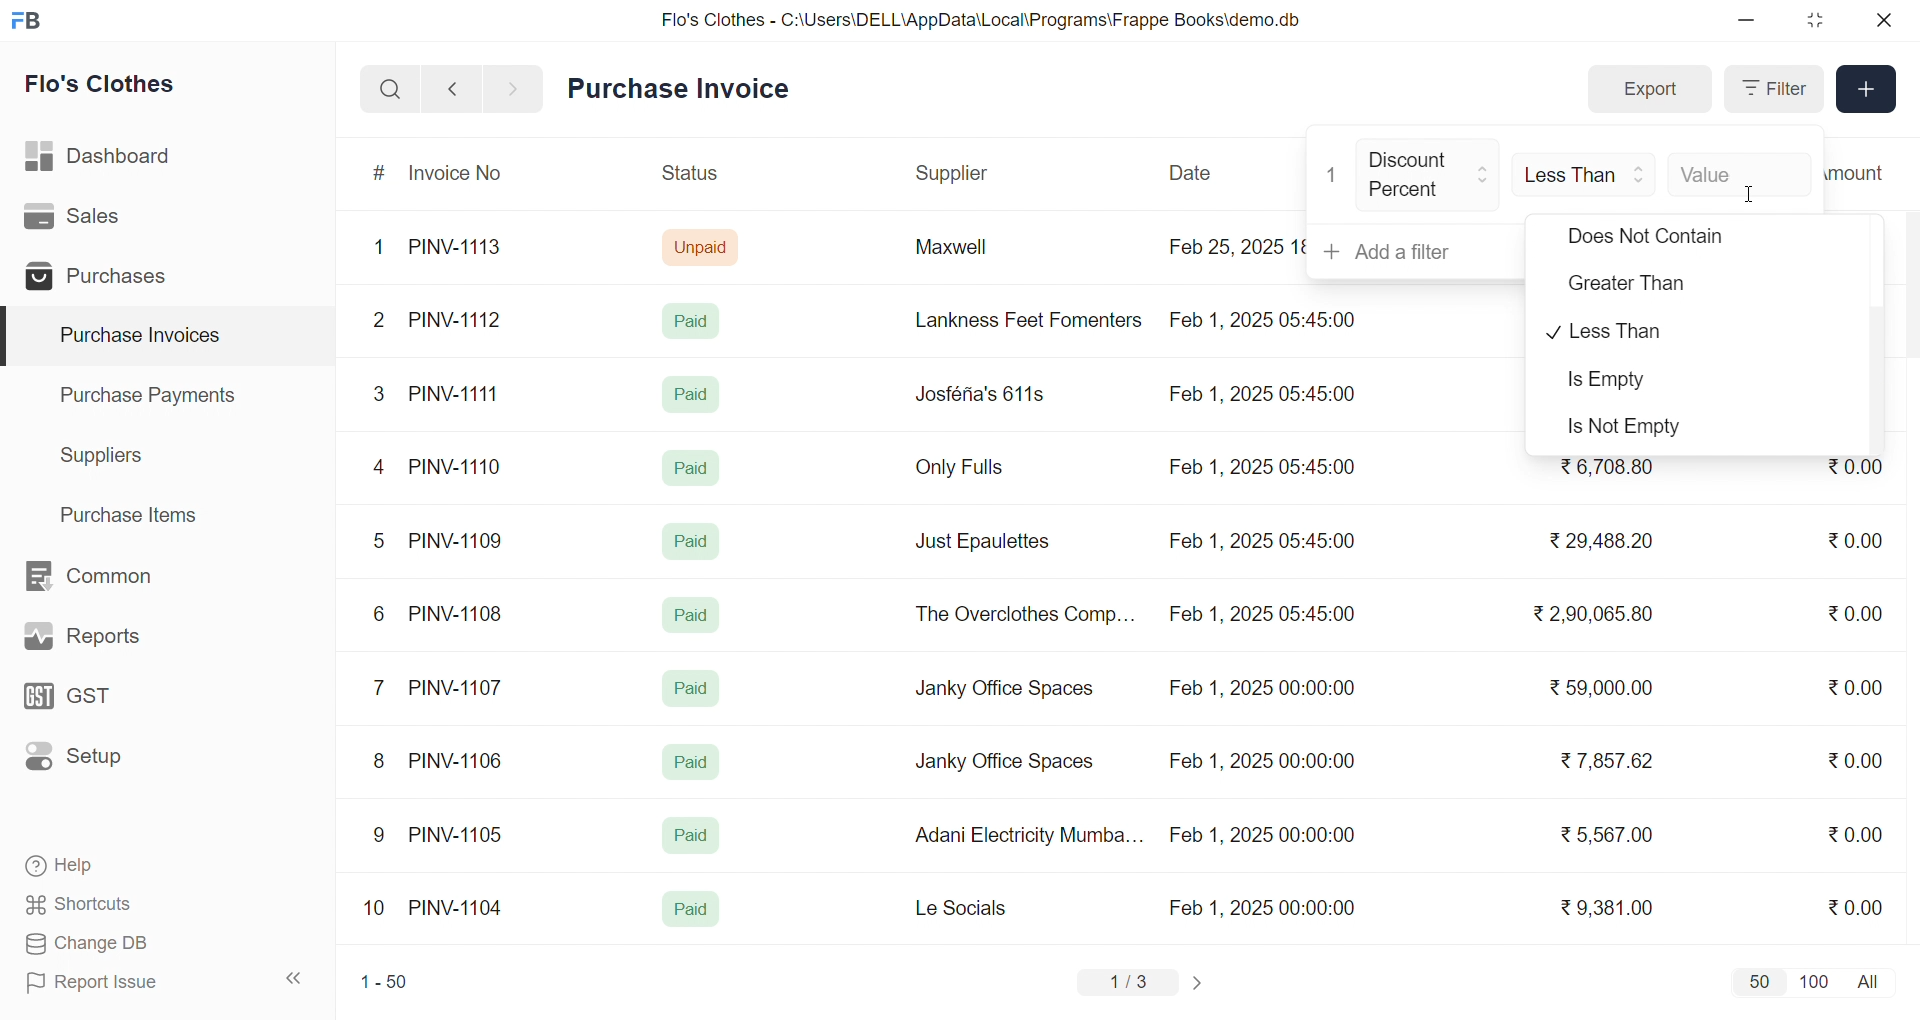 This screenshot has width=1920, height=1020. Describe the element at coordinates (1265, 907) in the screenshot. I see `Feb 1, 2025 00:00:00` at that location.